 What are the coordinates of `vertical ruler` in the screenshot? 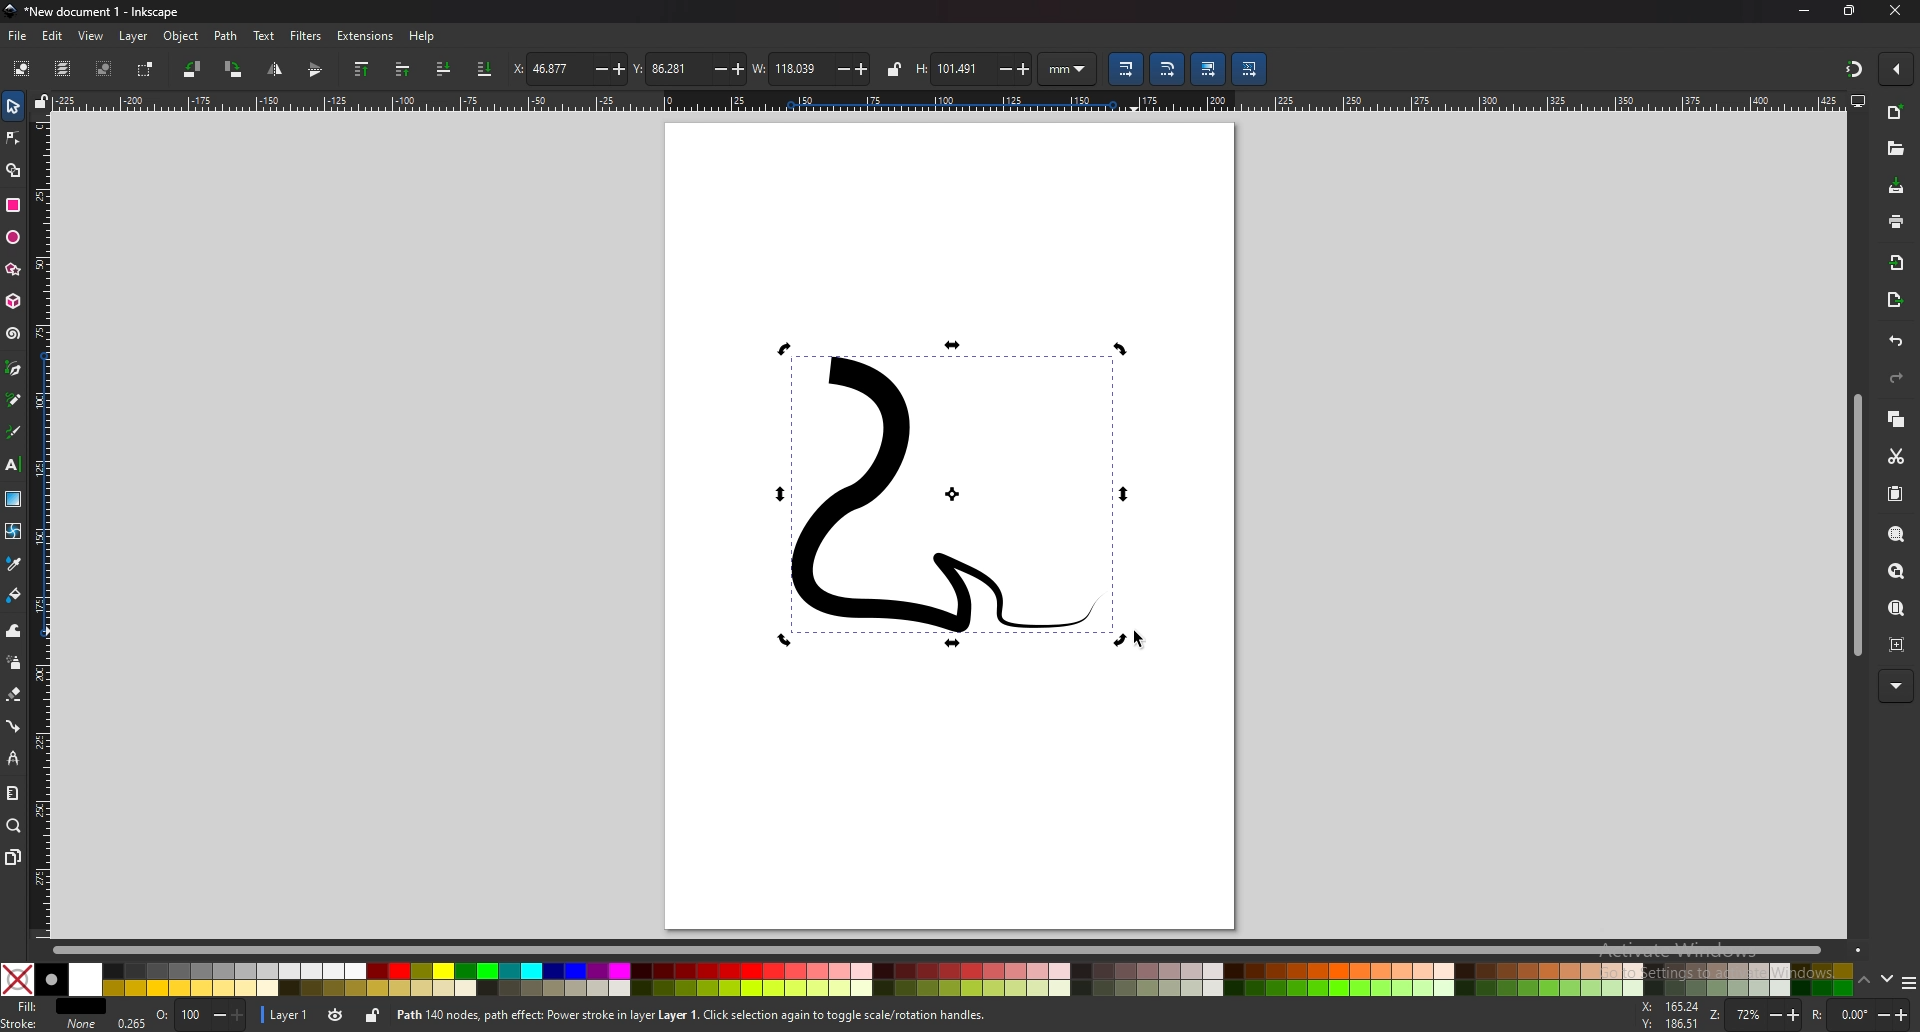 It's located at (43, 528).